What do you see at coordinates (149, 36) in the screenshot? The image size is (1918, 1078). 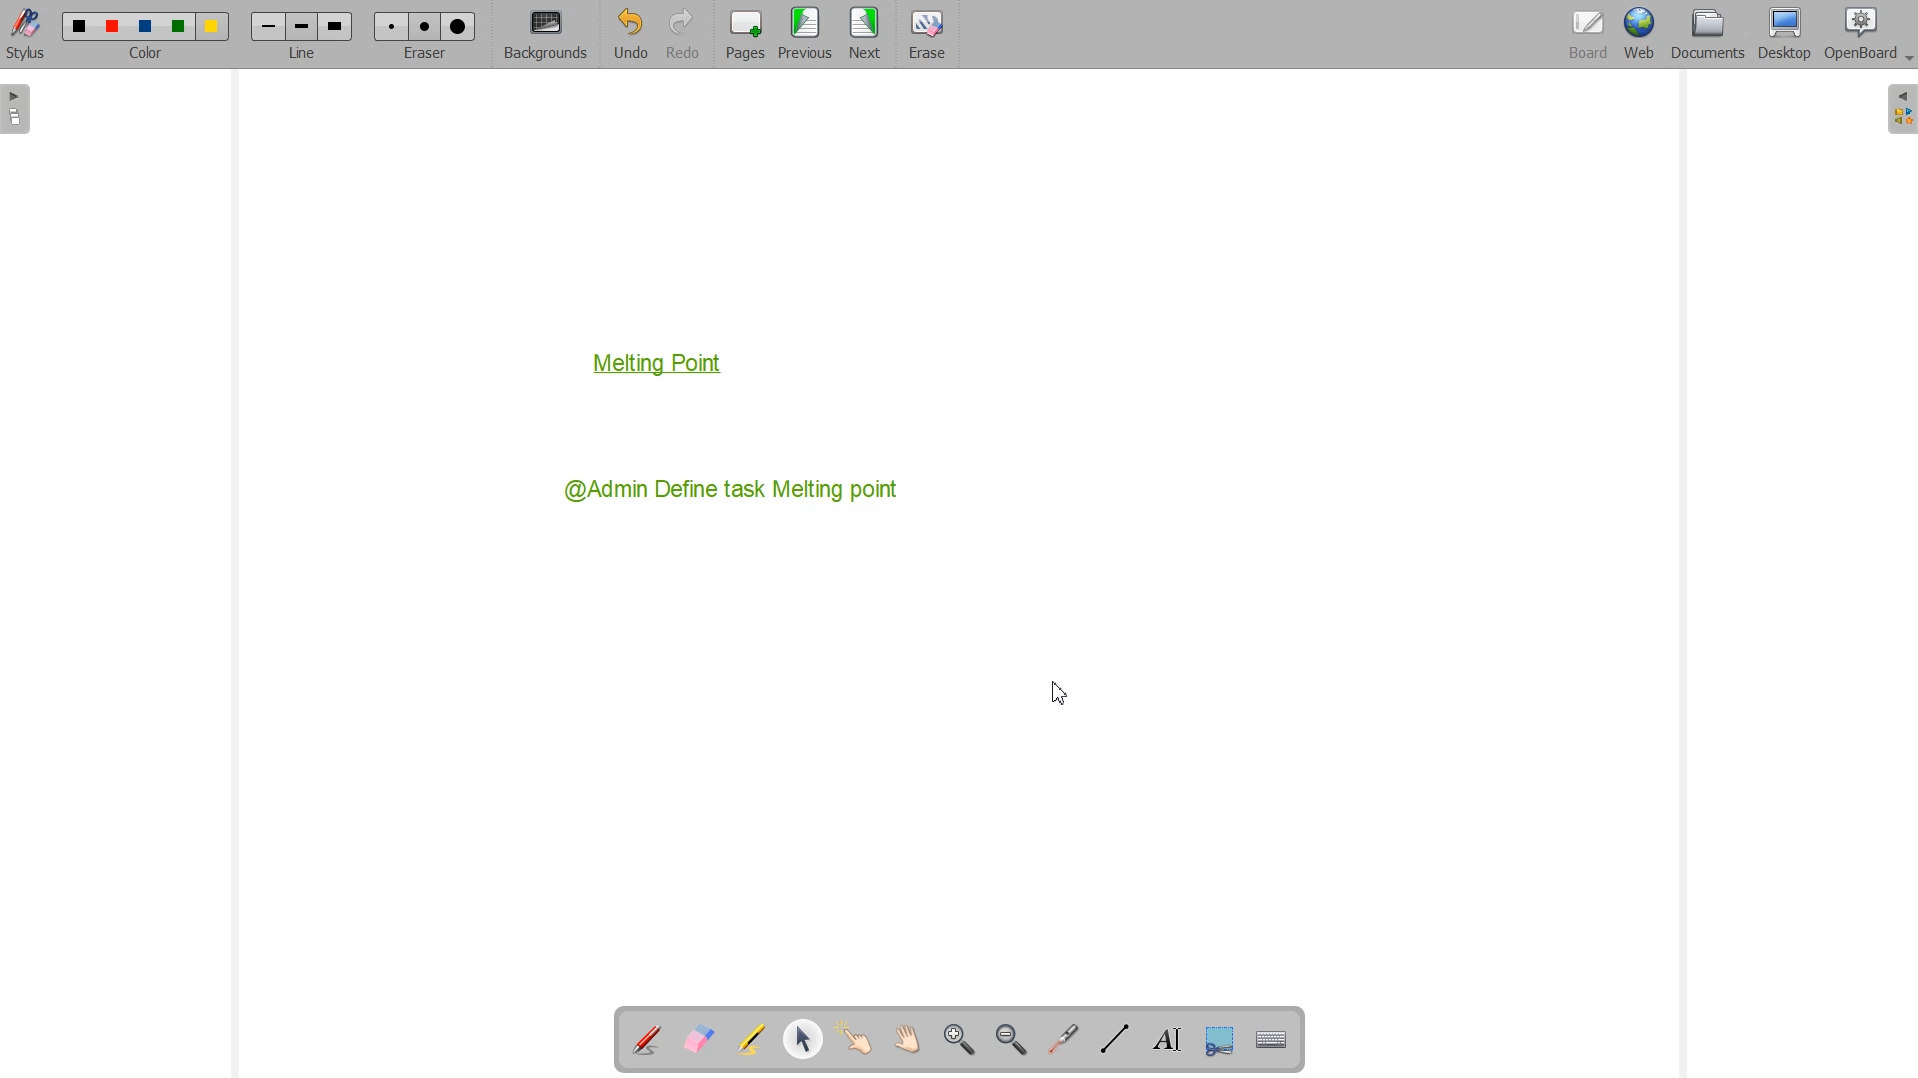 I see `Color` at bounding box center [149, 36].